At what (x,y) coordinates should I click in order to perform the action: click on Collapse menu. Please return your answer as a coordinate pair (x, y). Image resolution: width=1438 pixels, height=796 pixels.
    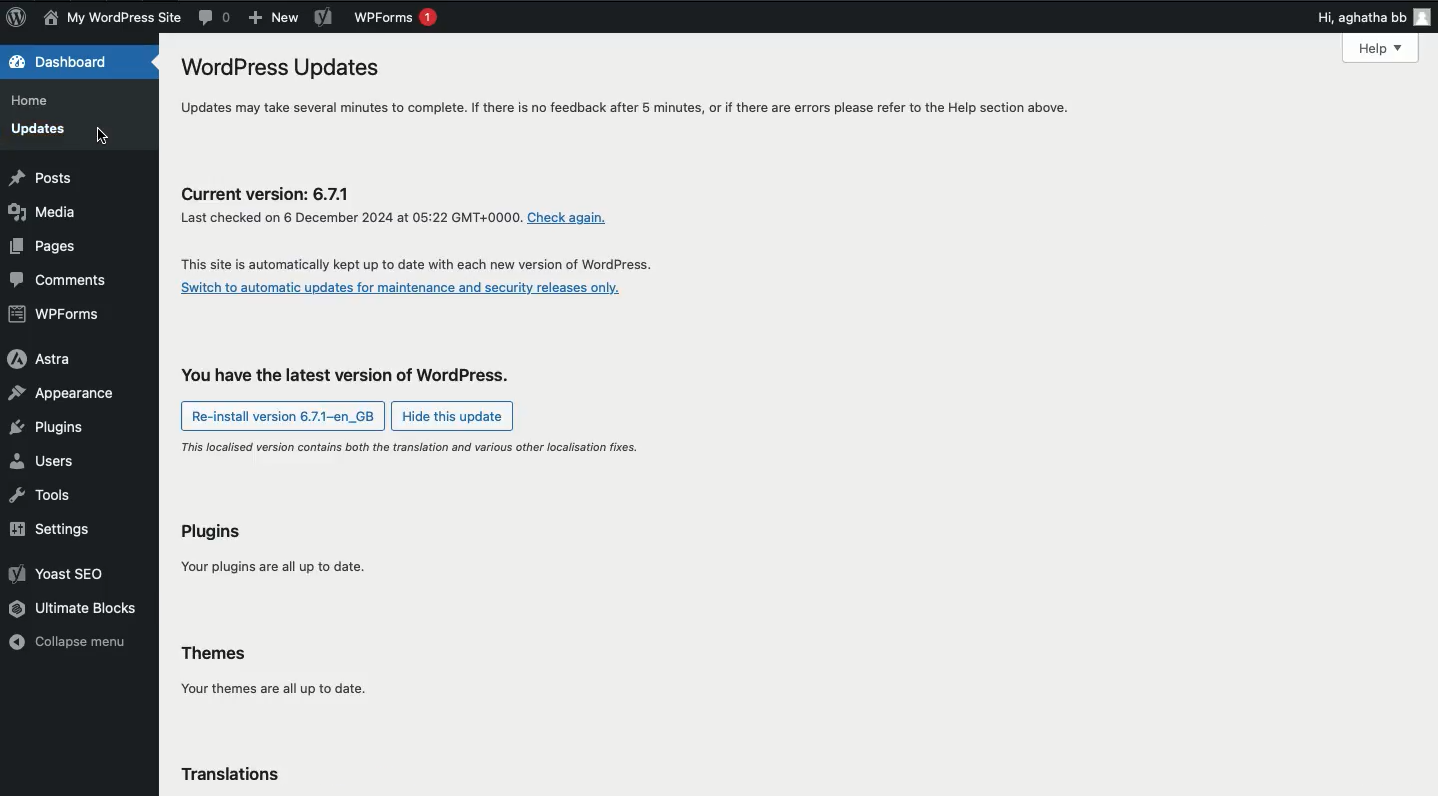
    Looking at the image, I should click on (71, 643).